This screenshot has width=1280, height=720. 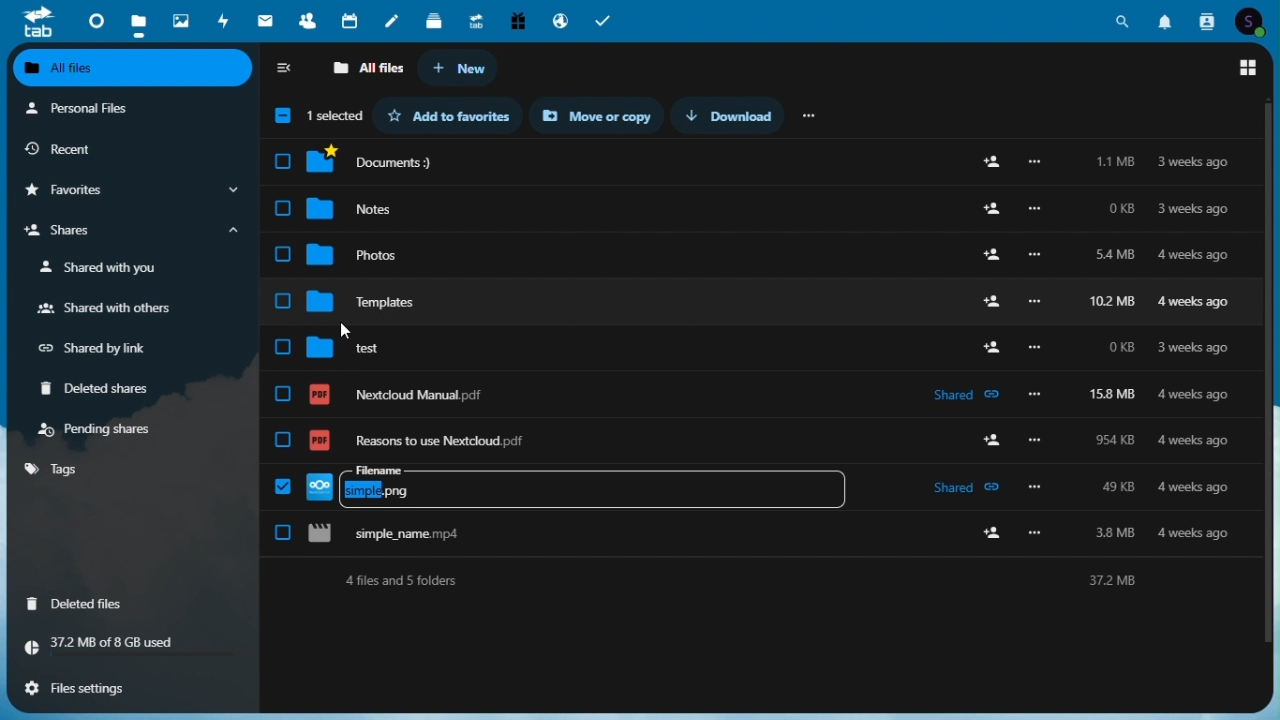 I want to click on email hosting, so click(x=559, y=20).